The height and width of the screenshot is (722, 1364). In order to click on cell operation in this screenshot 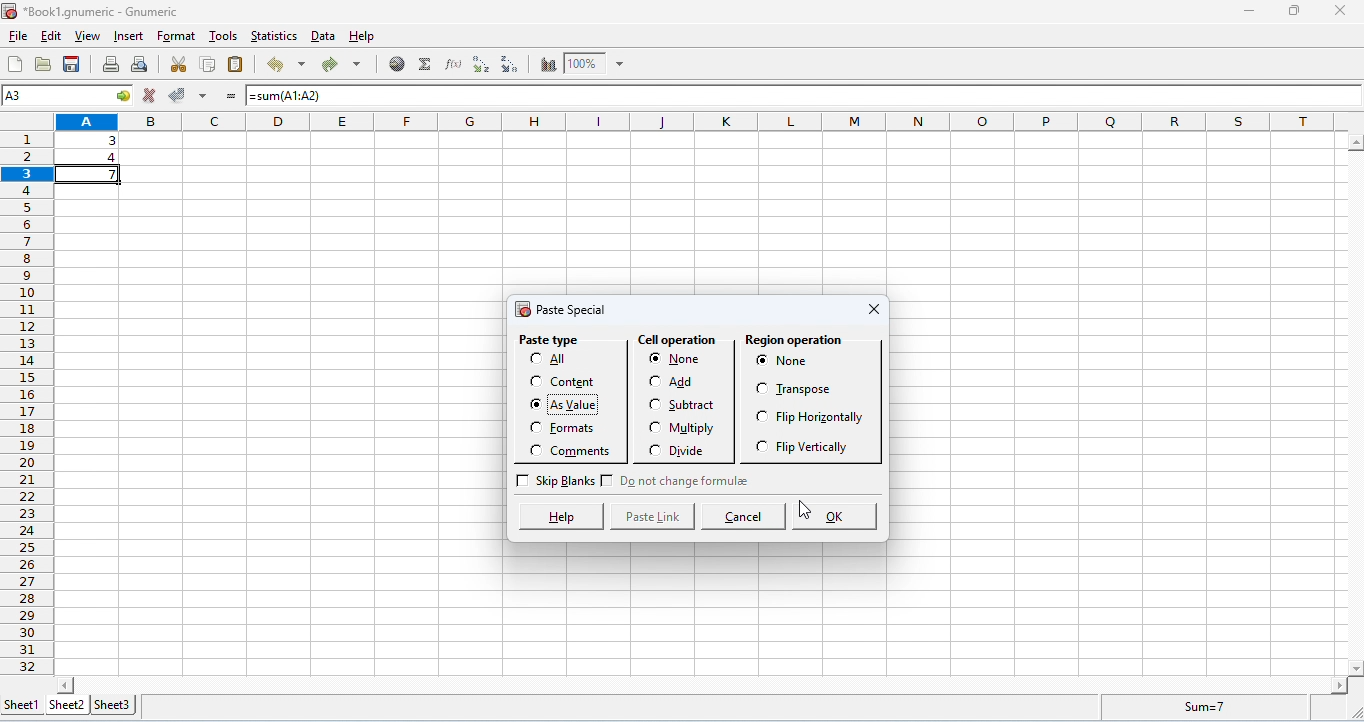, I will do `click(679, 341)`.